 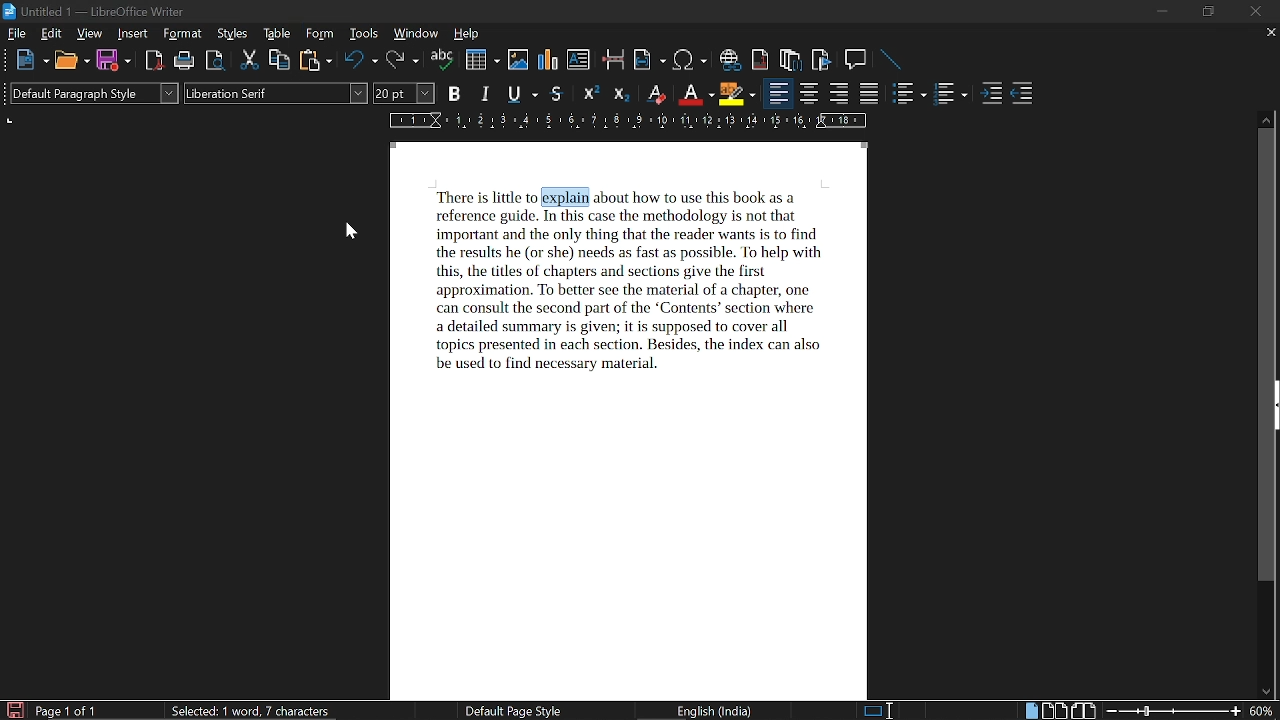 What do you see at coordinates (614, 61) in the screenshot?
I see `insert page break` at bounding box center [614, 61].